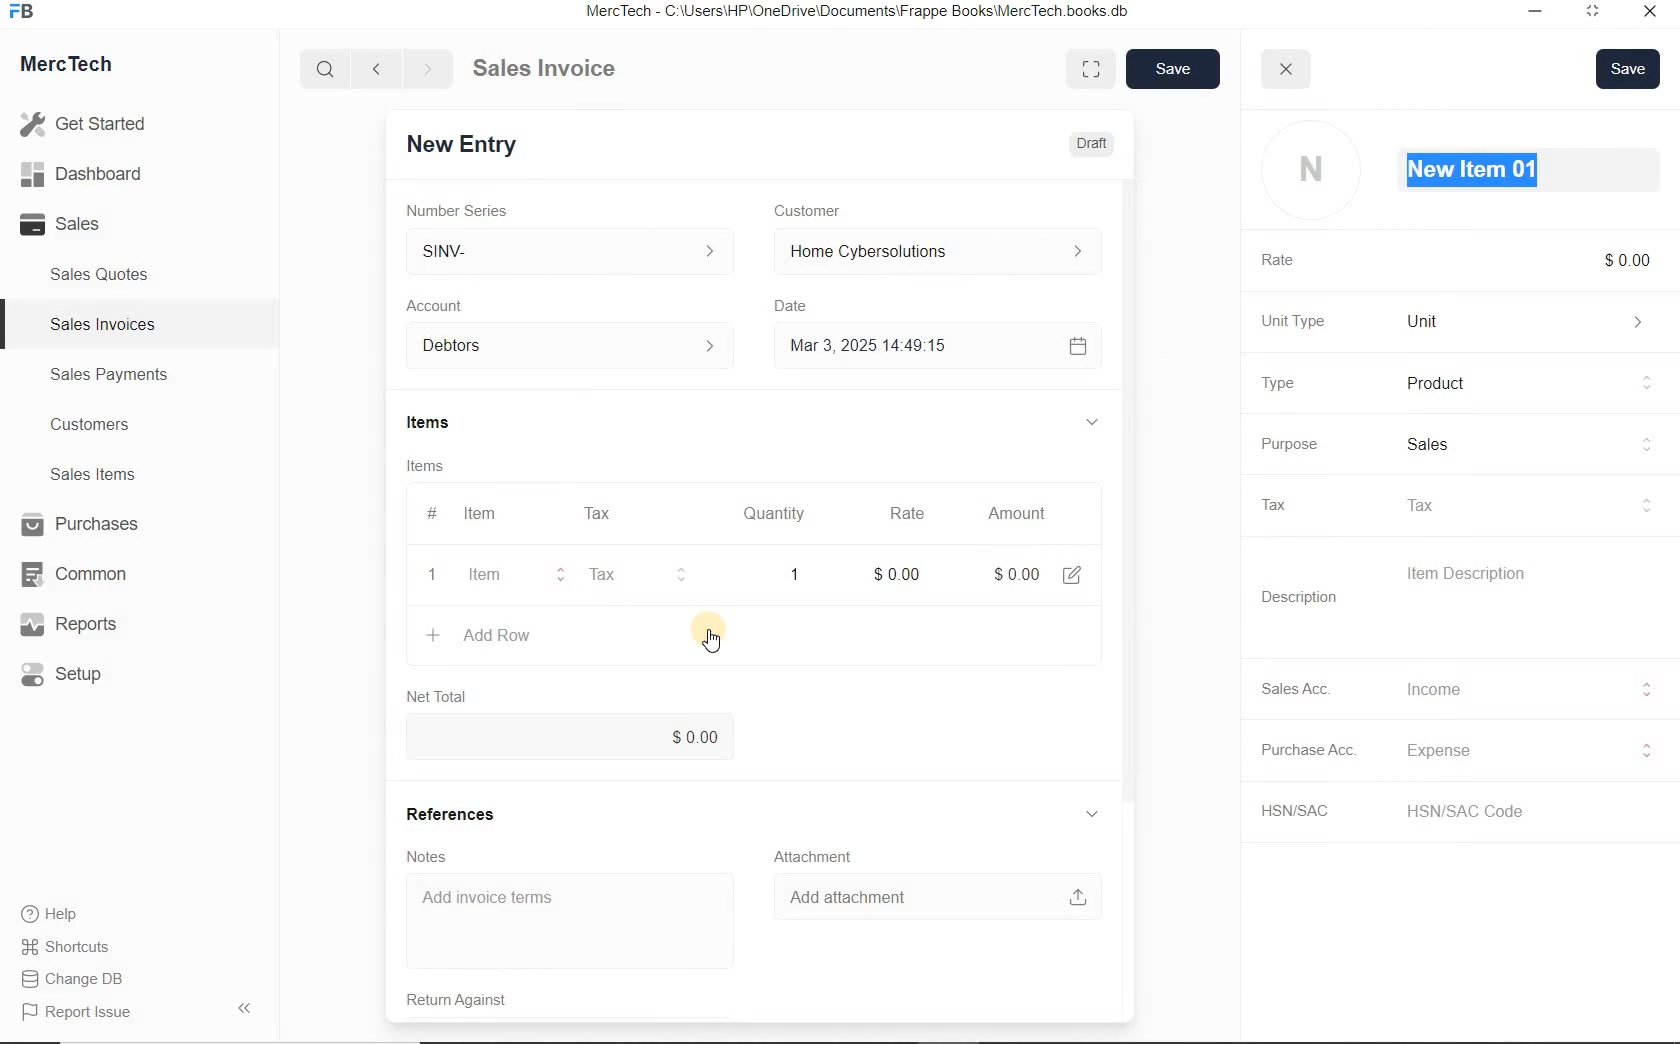  Describe the element at coordinates (1530, 321) in the screenshot. I see `Unit` at that location.